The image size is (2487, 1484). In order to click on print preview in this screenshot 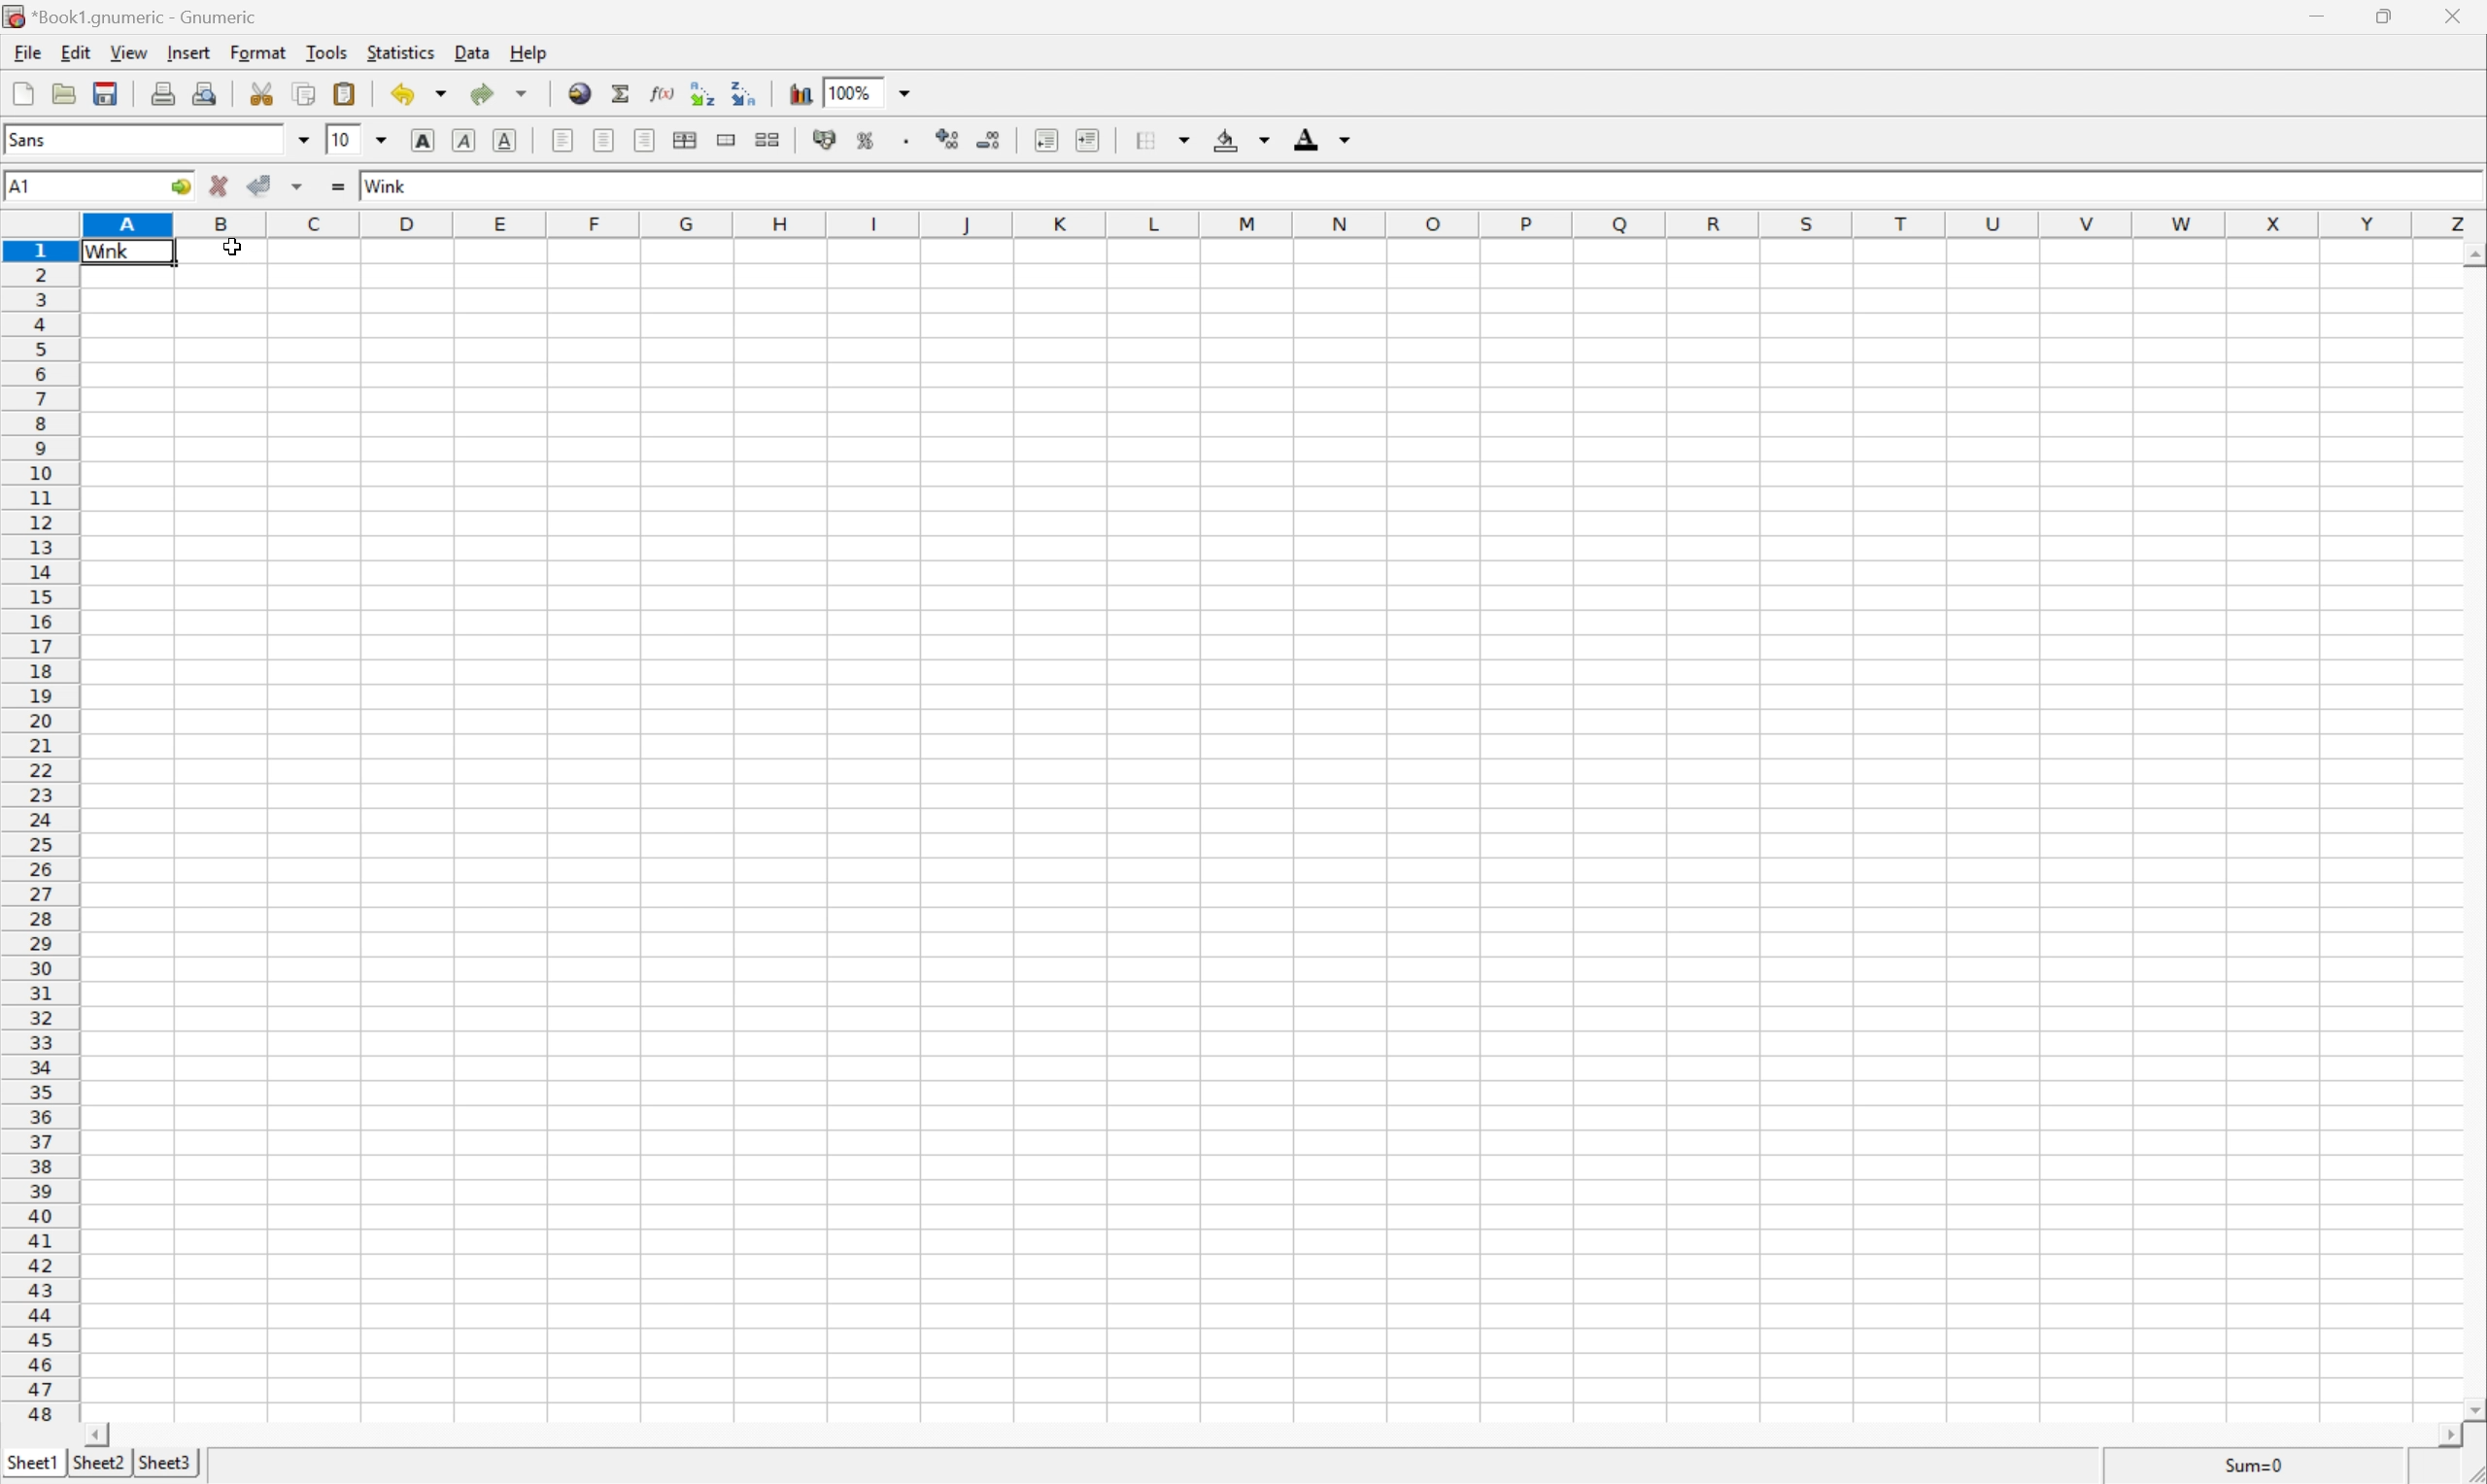, I will do `click(207, 92)`.